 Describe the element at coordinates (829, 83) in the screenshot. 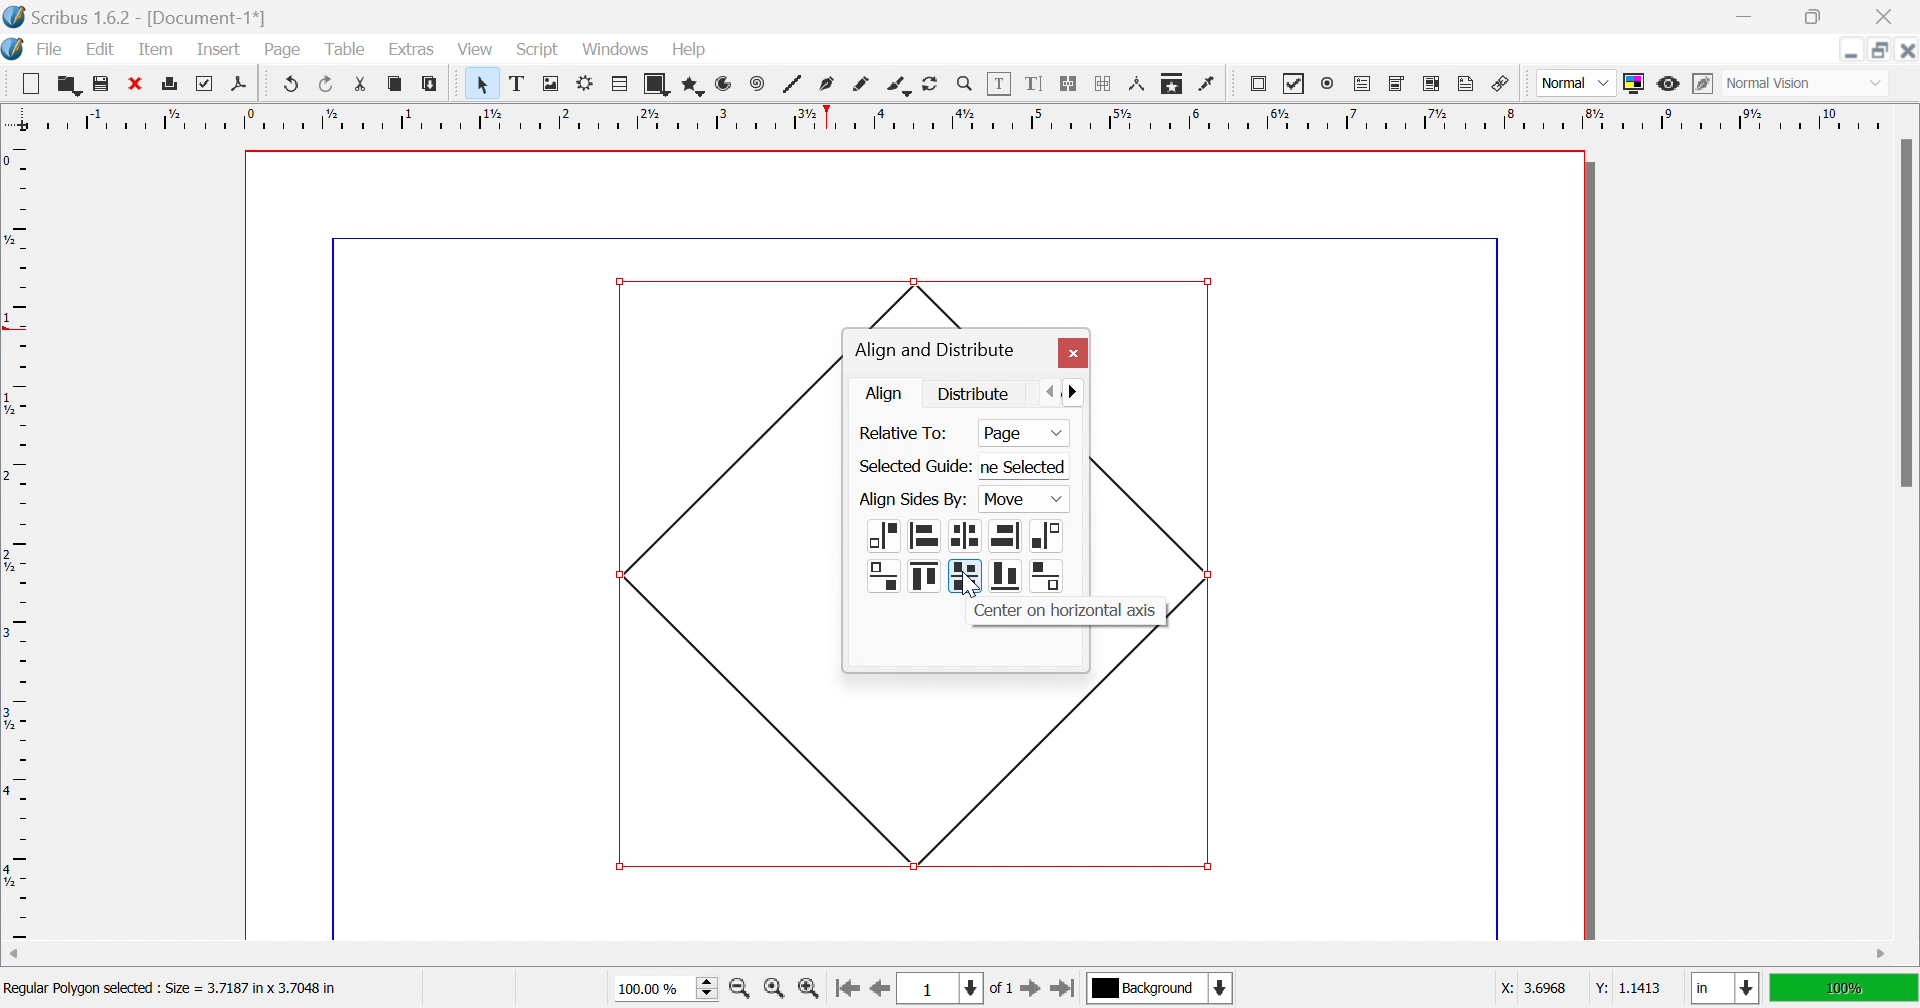

I see `Bezler curve` at that location.